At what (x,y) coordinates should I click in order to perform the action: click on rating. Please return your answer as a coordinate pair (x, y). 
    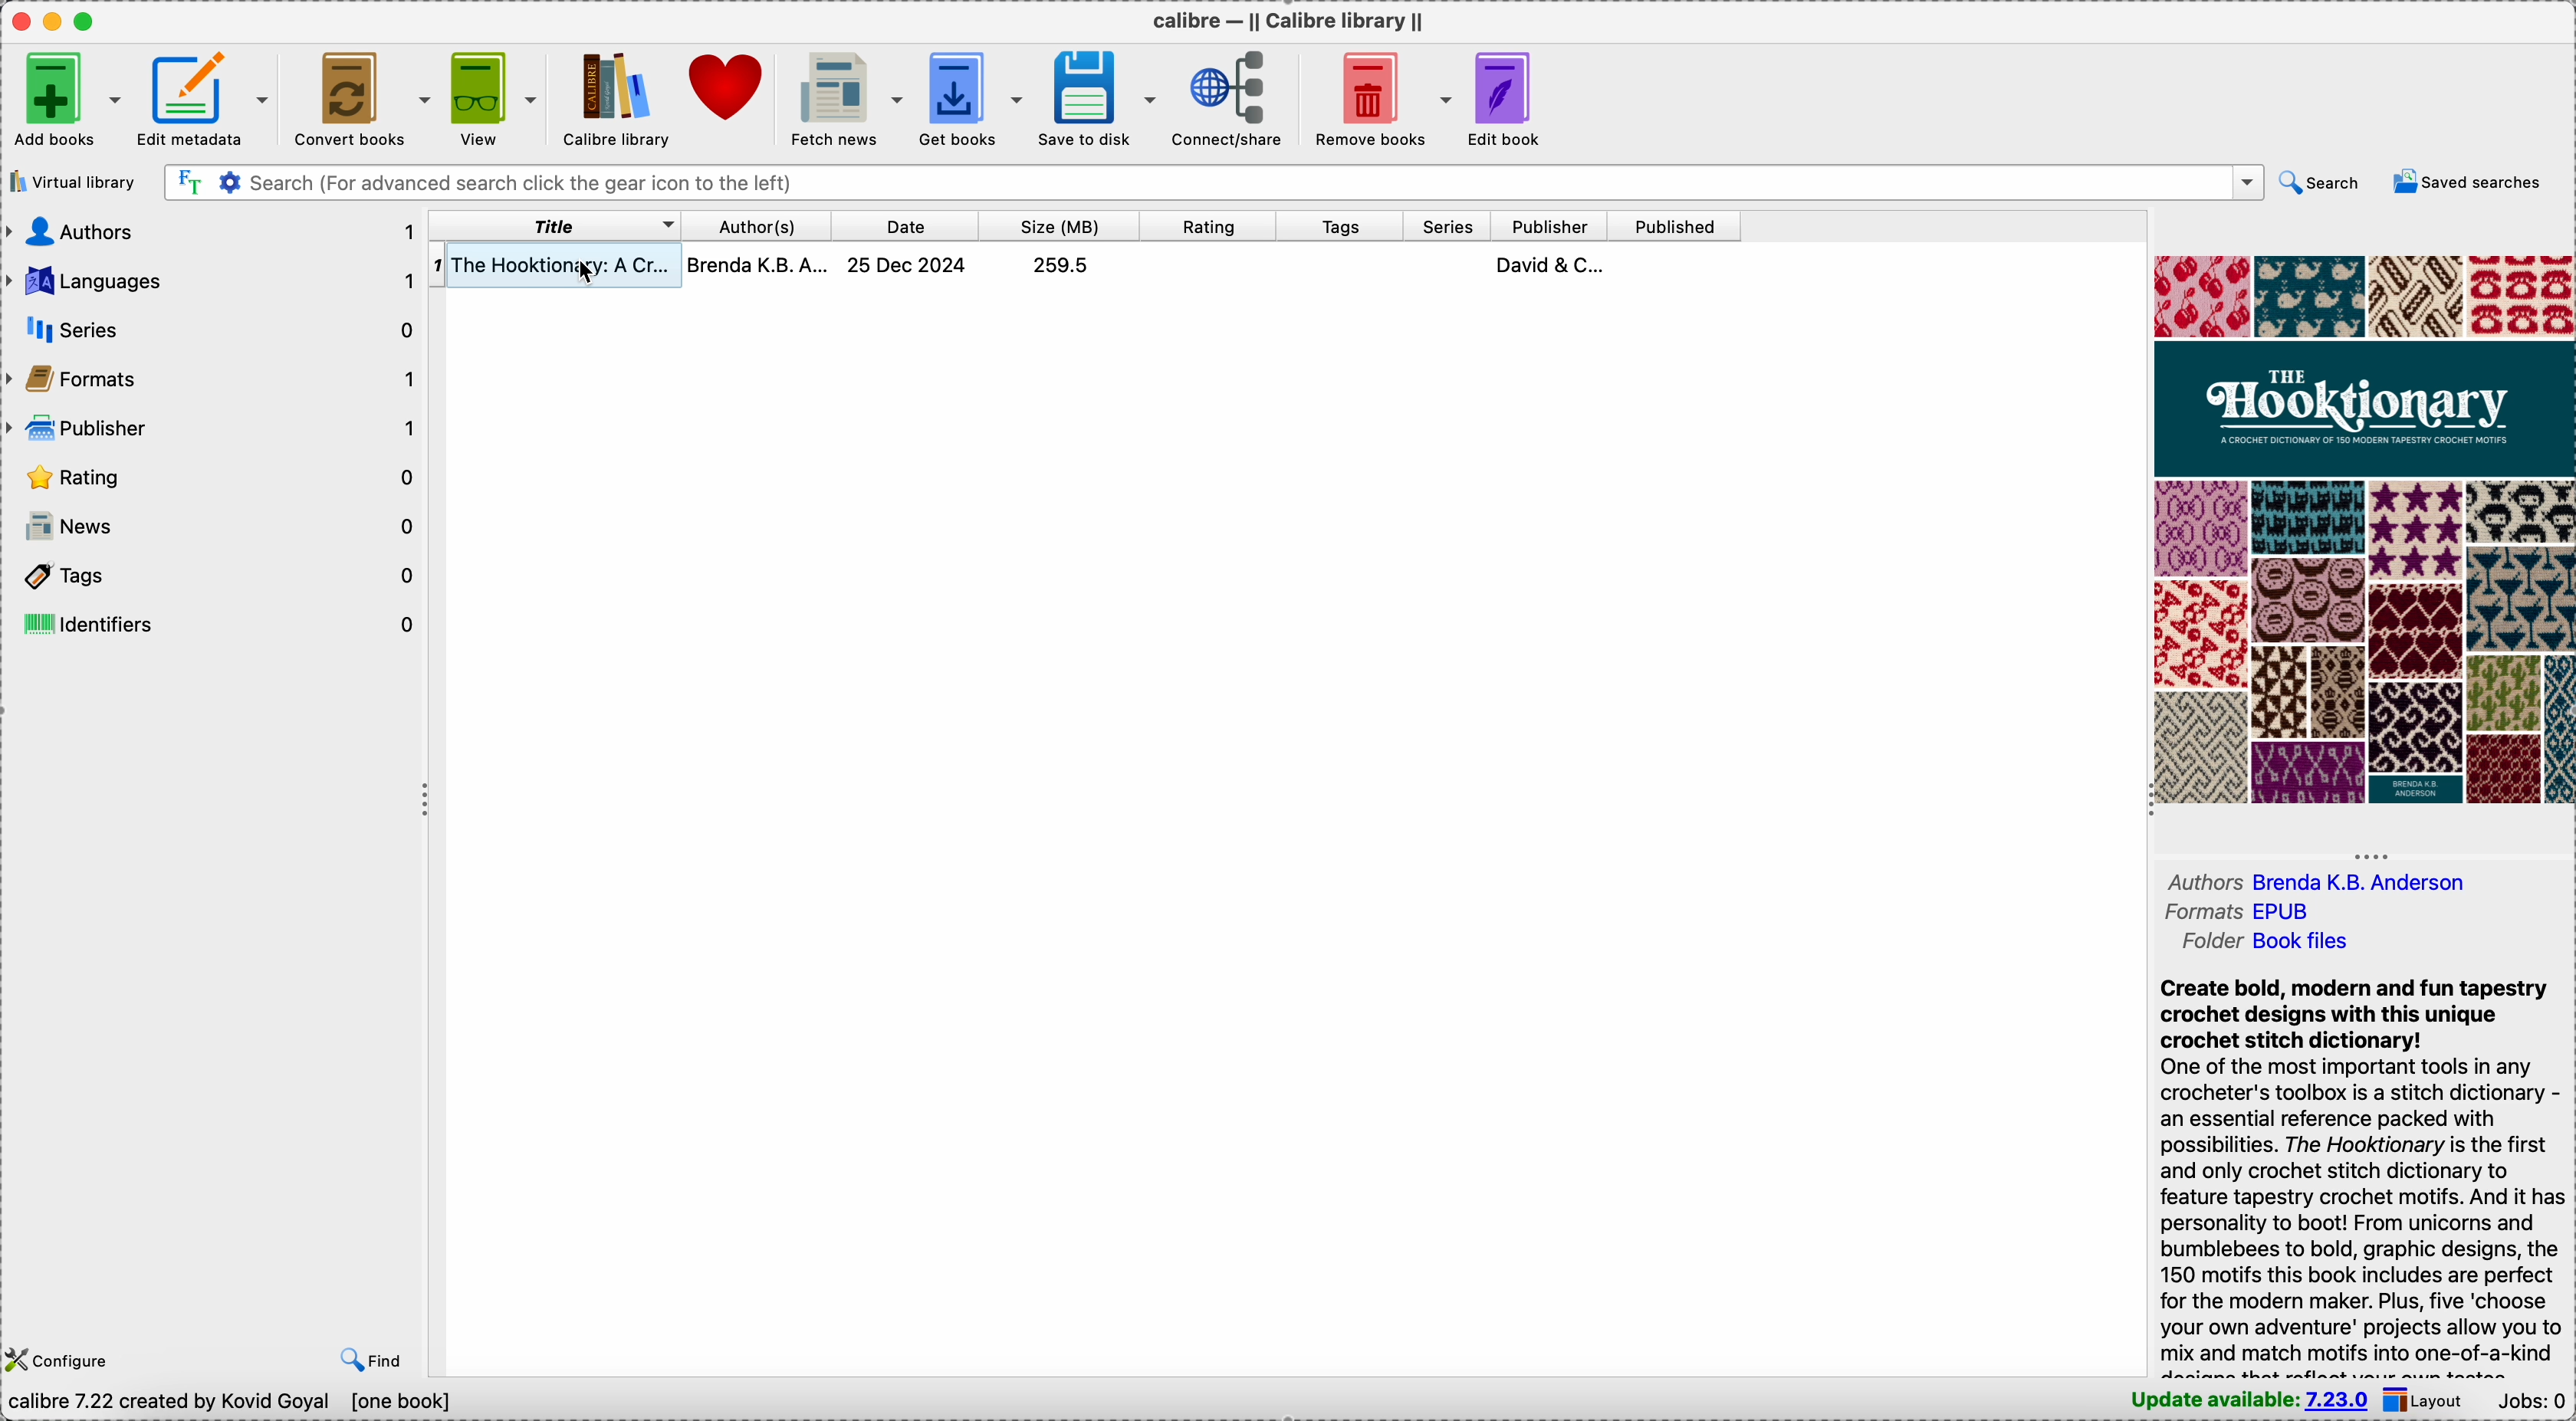
    Looking at the image, I should click on (216, 476).